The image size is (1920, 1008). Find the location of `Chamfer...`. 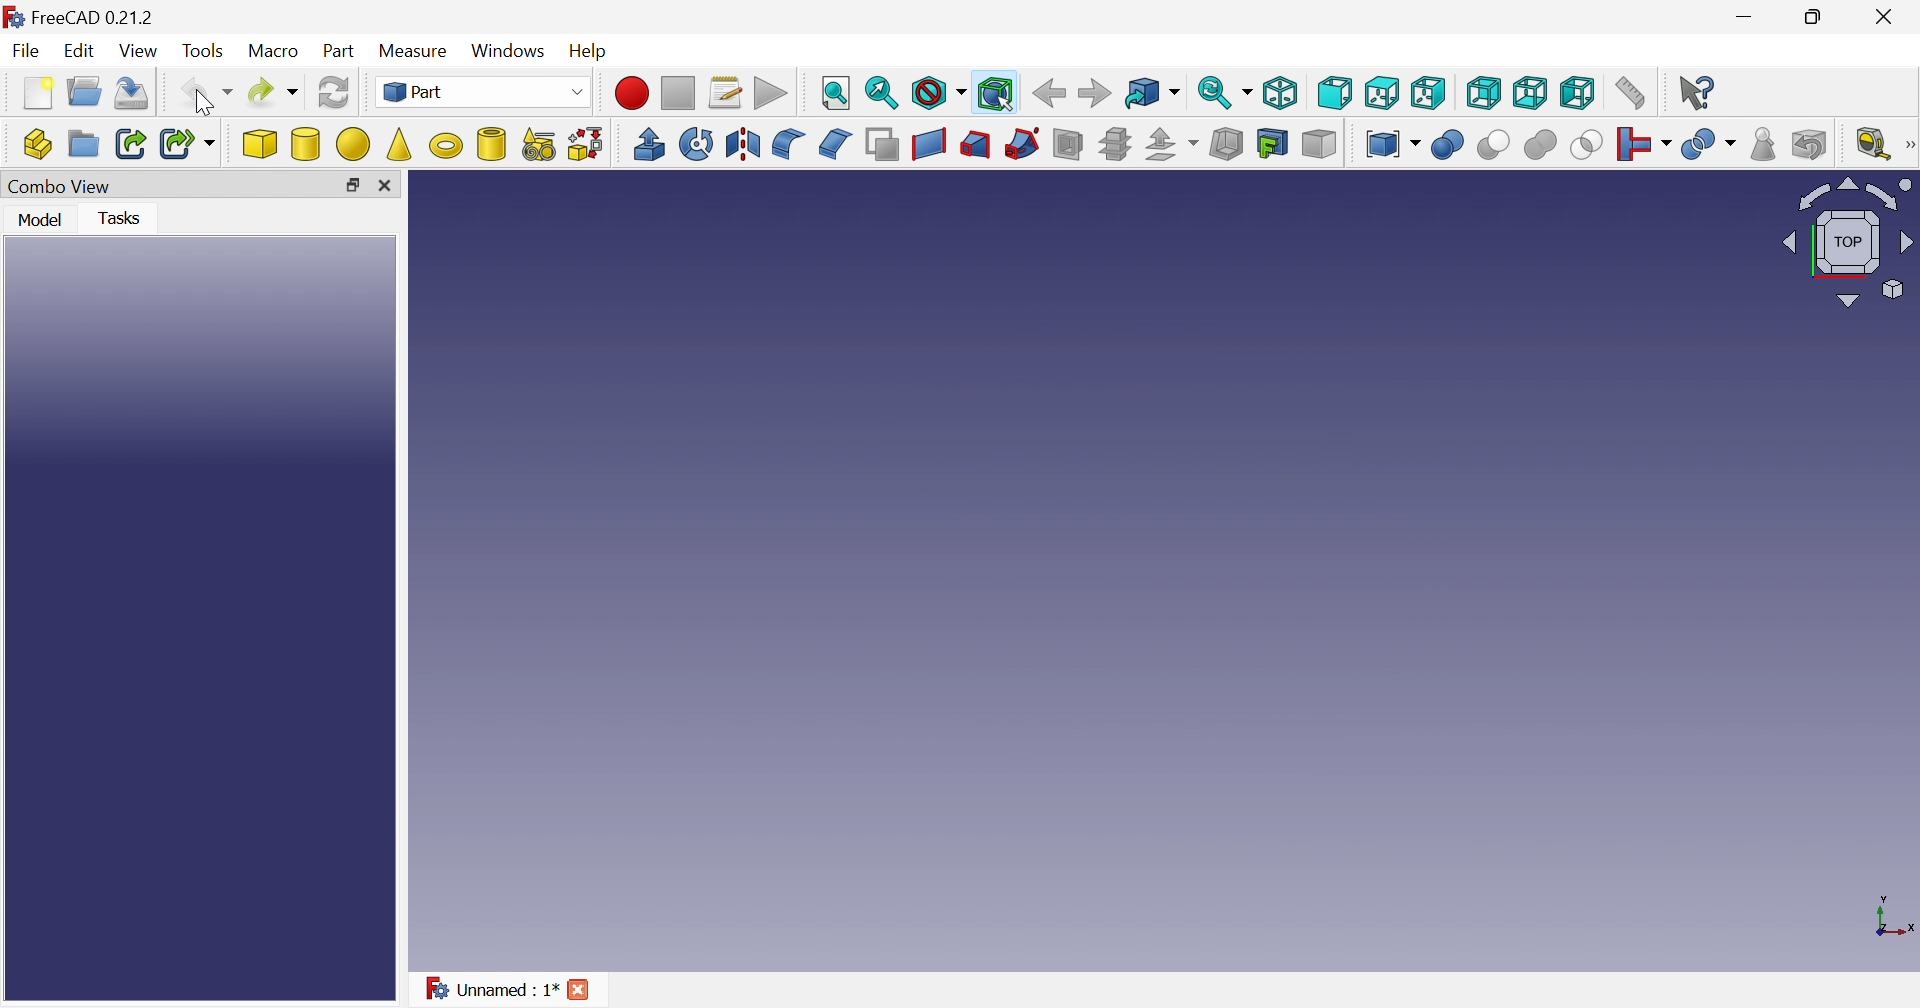

Chamfer... is located at coordinates (835, 144).